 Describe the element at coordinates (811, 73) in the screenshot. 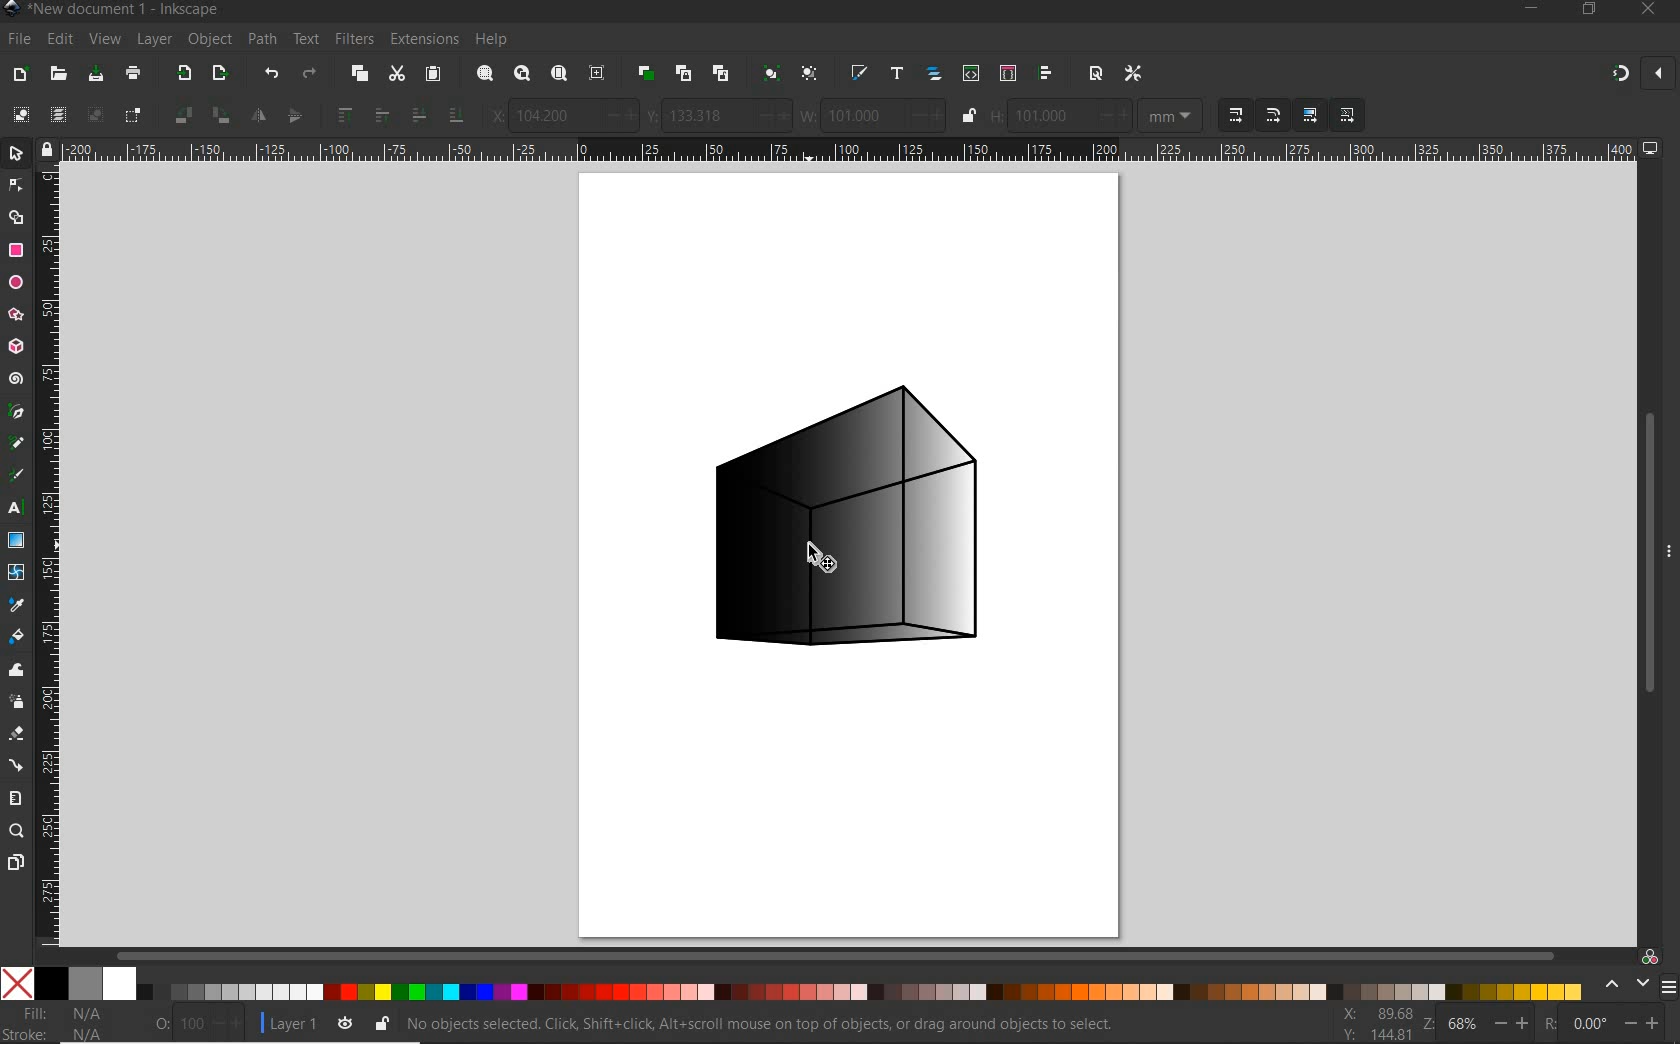

I see `UNGROUP` at that location.